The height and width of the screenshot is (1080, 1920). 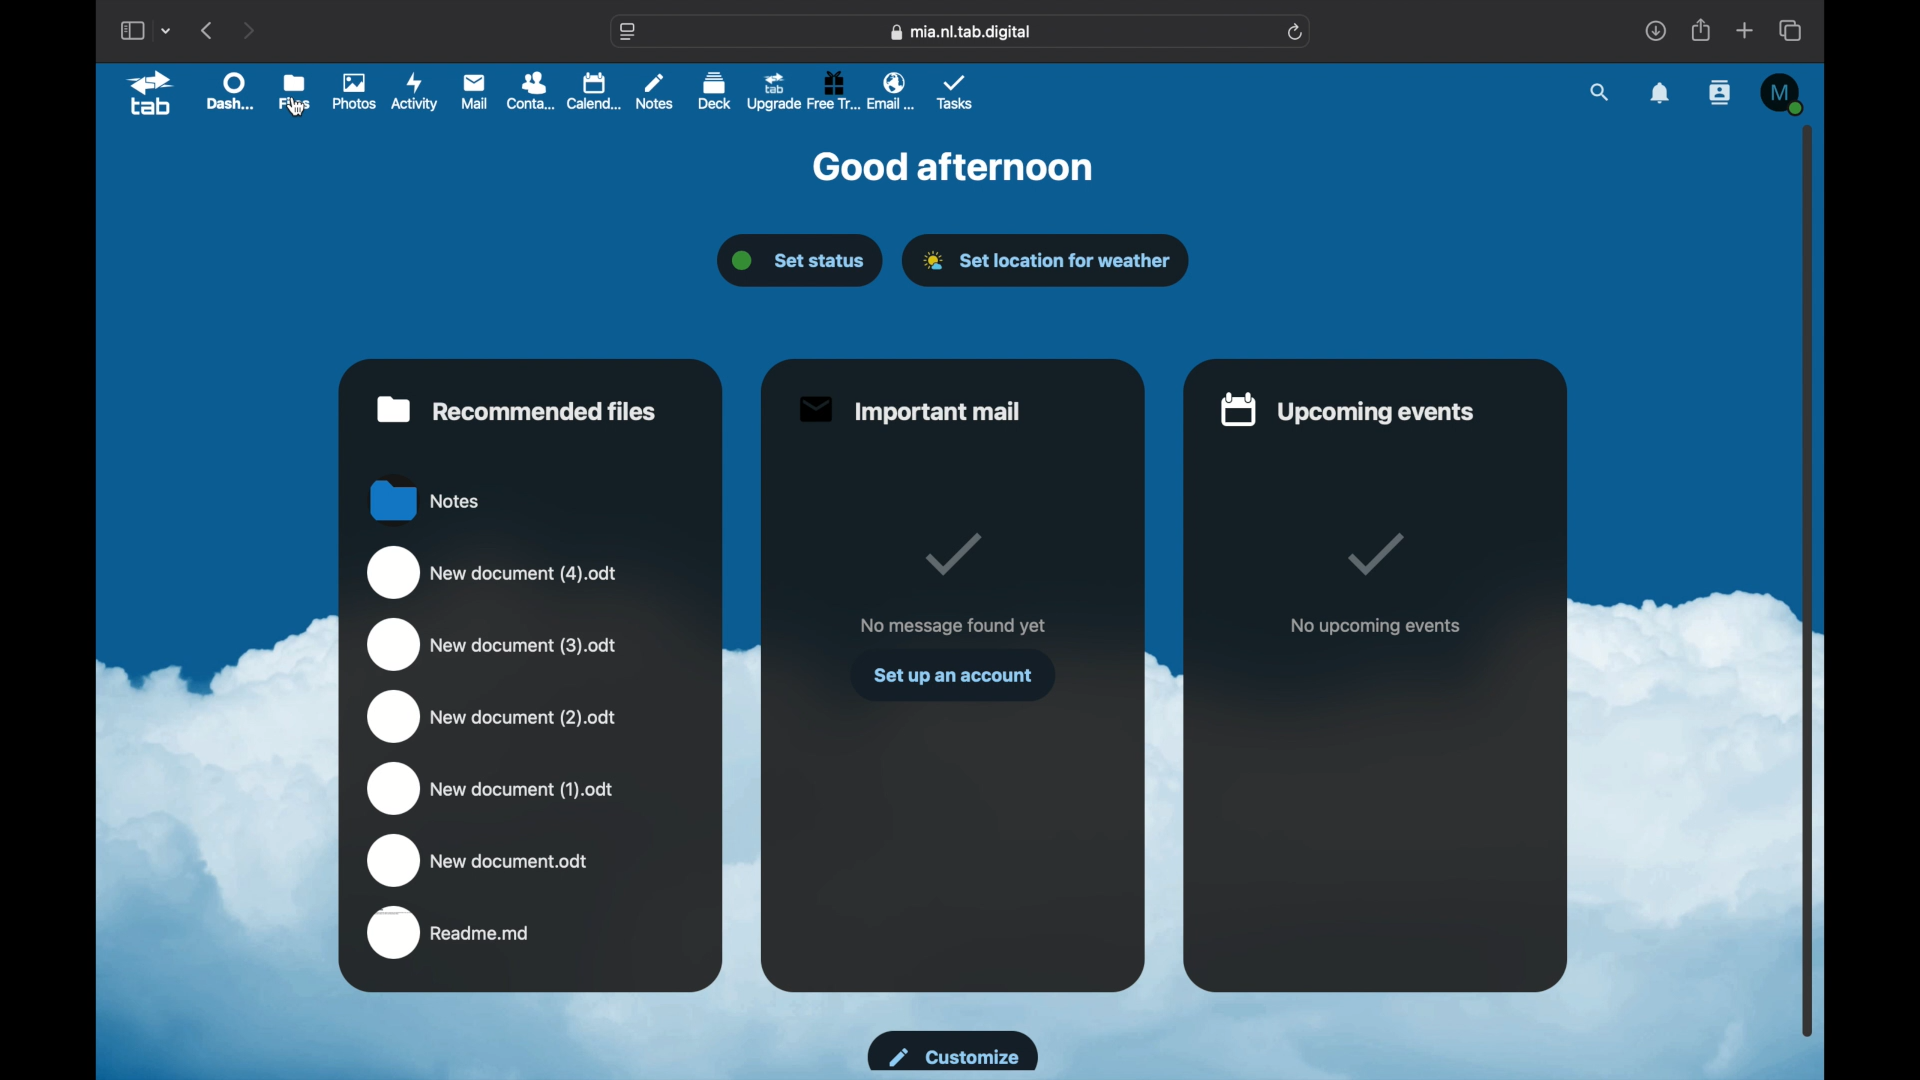 I want to click on calendar, so click(x=593, y=92).